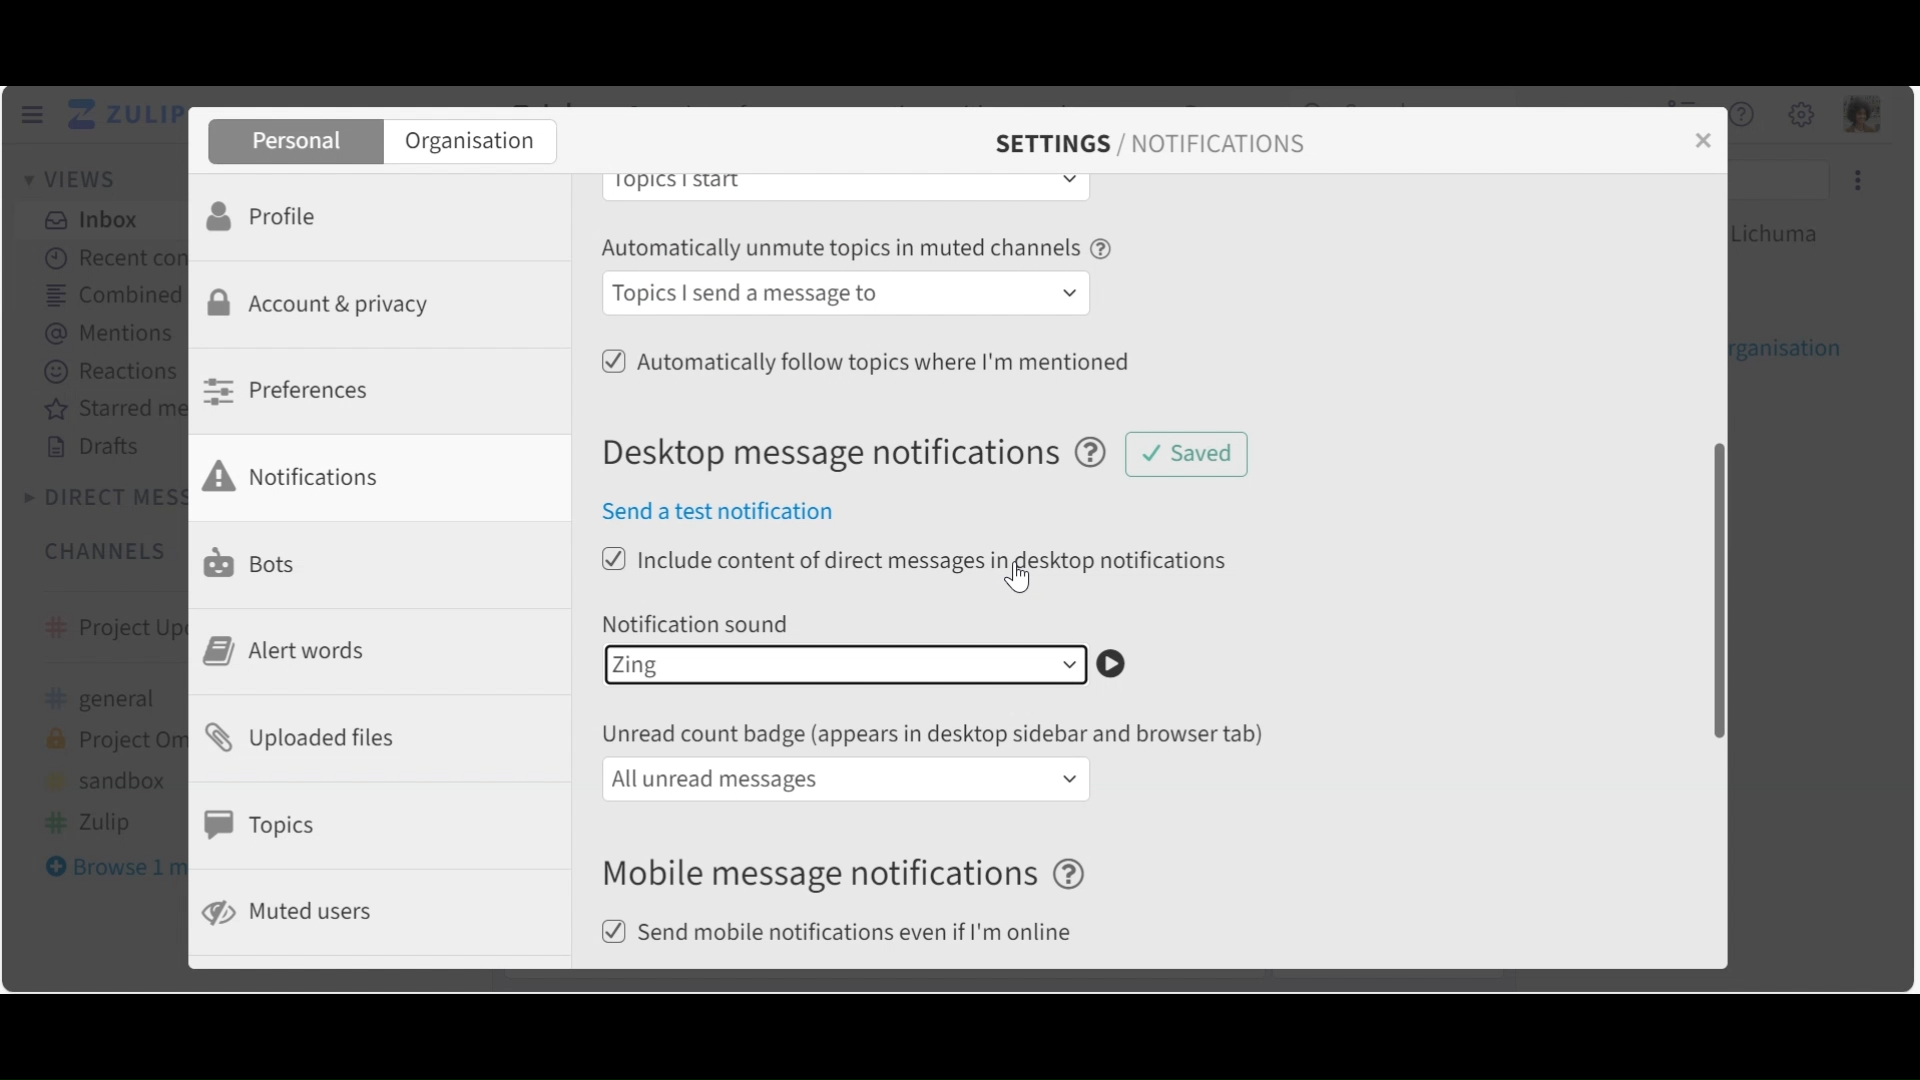 The image size is (1920, 1080). I want to click on cursor, so click(1016, 575).